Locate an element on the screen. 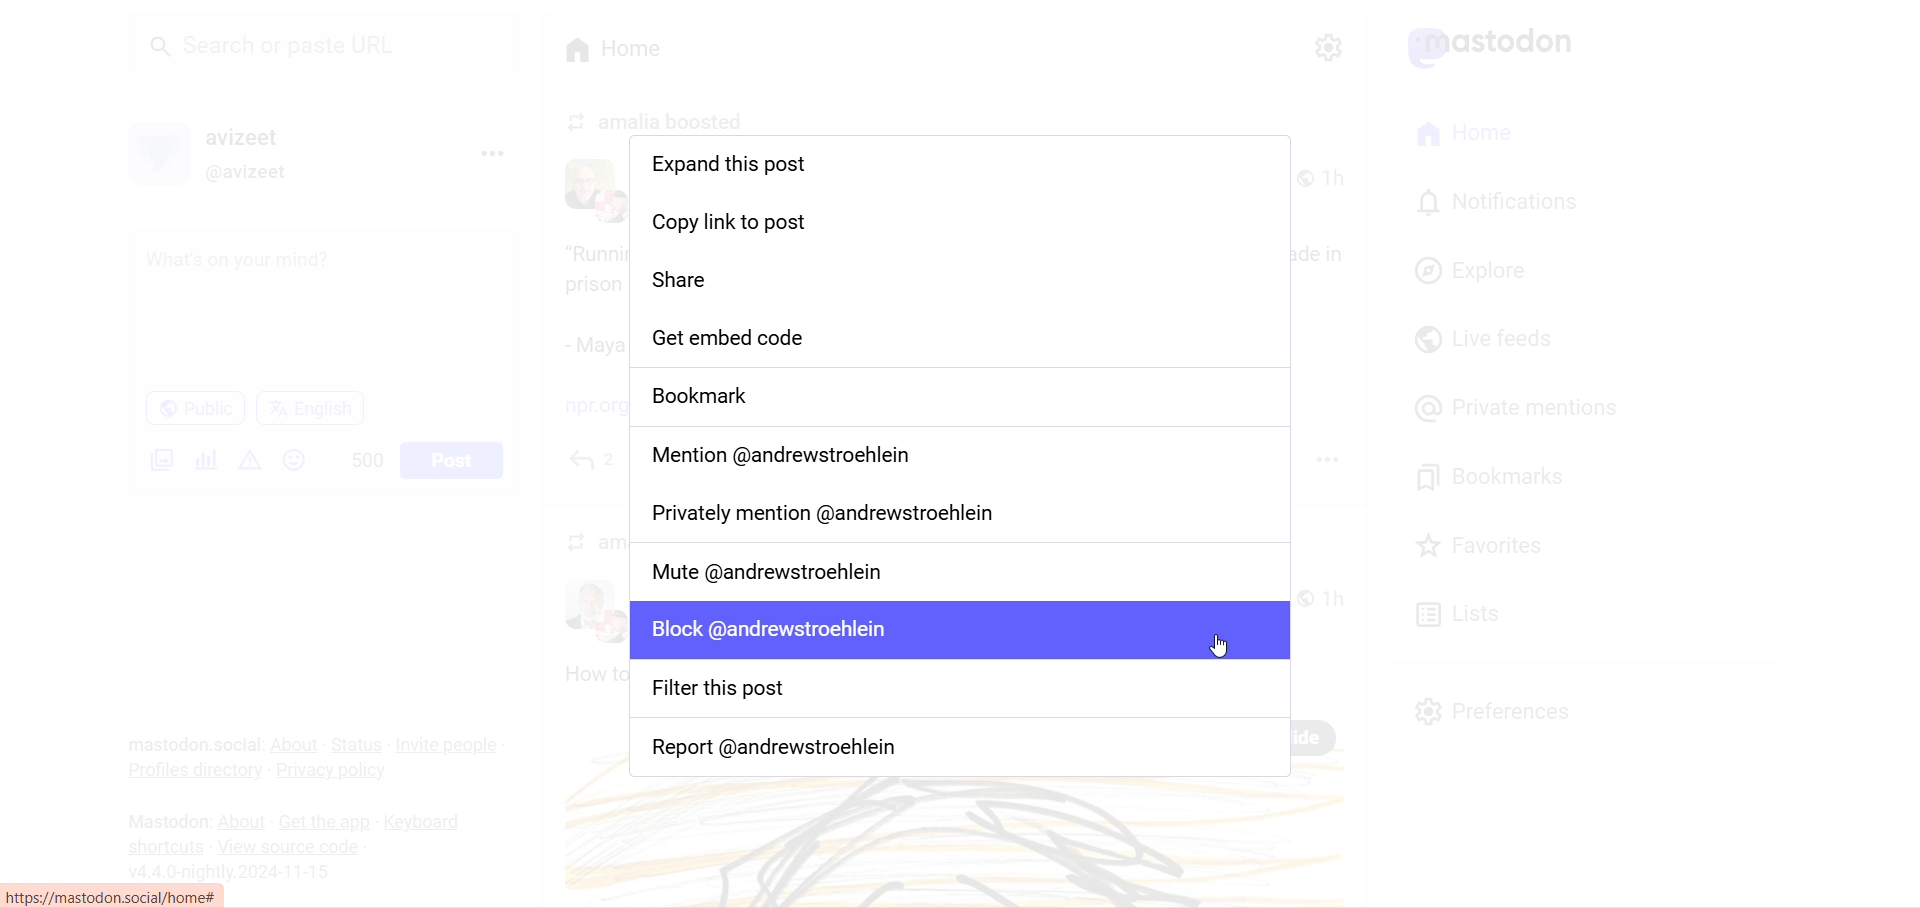  Mute User is located at coordinates (962, 573).